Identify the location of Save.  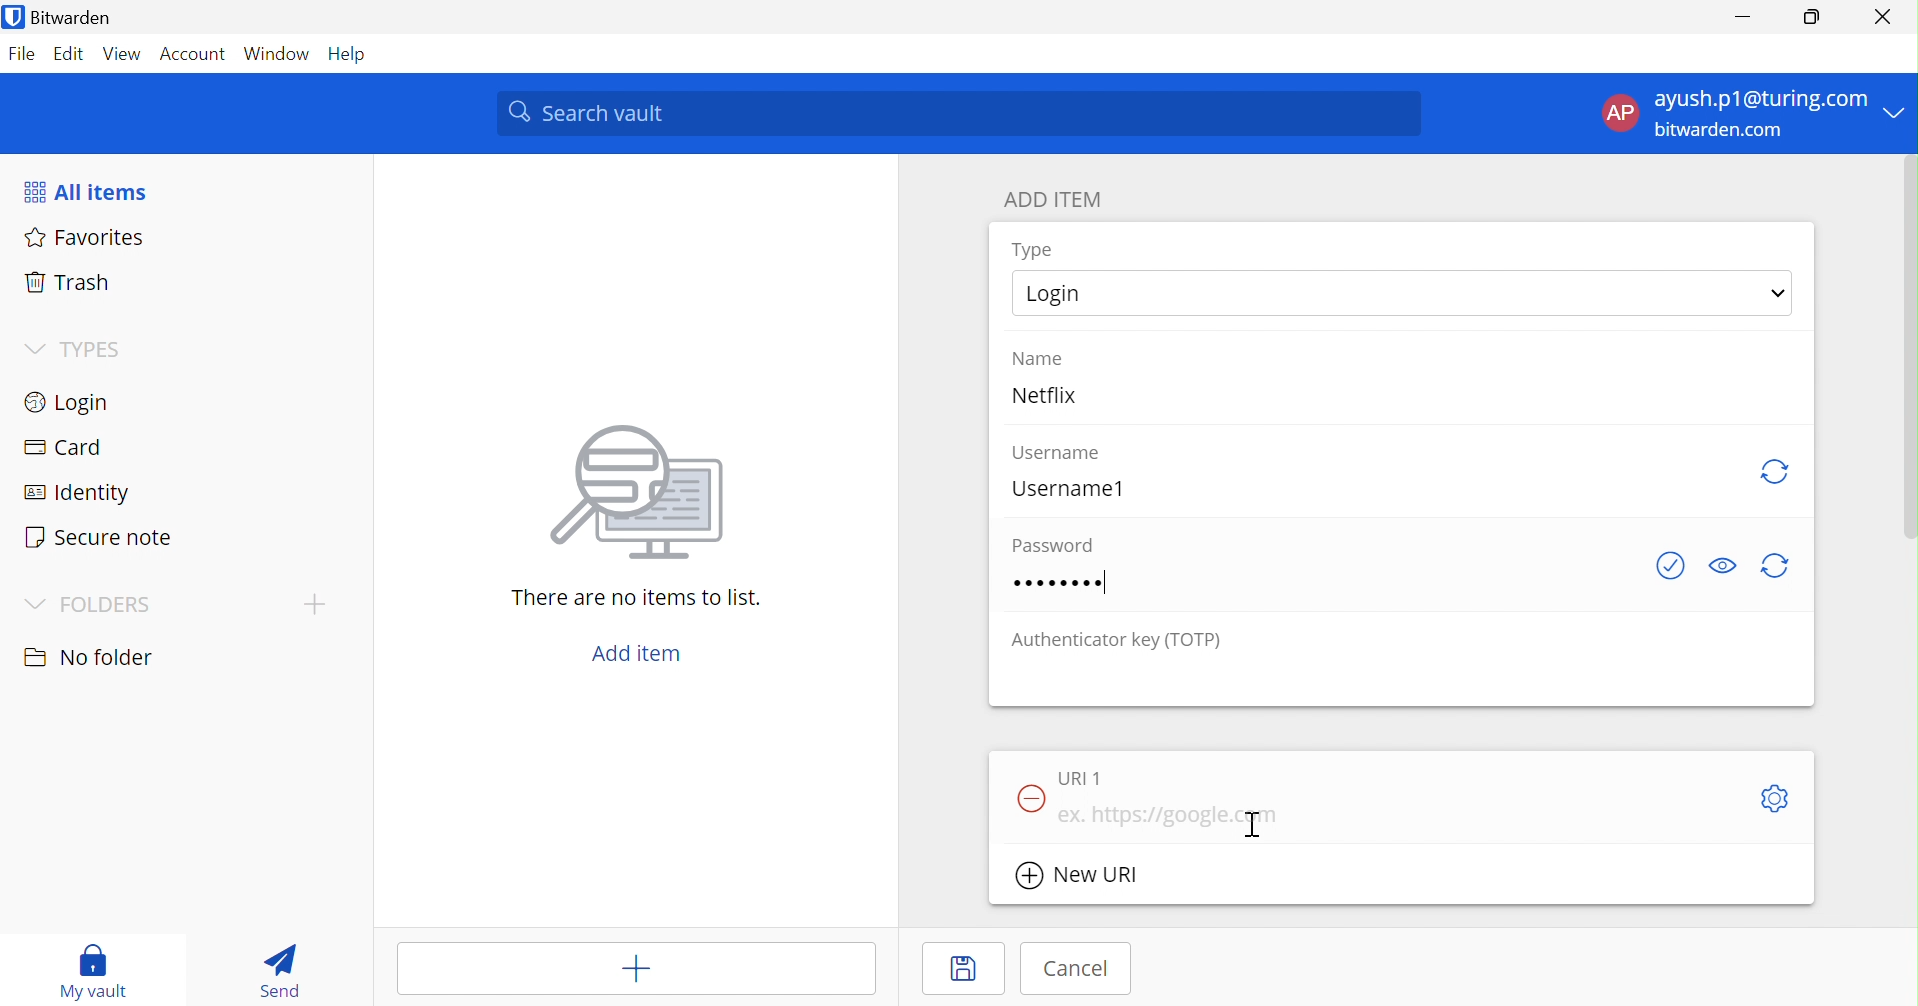
(964, 967).